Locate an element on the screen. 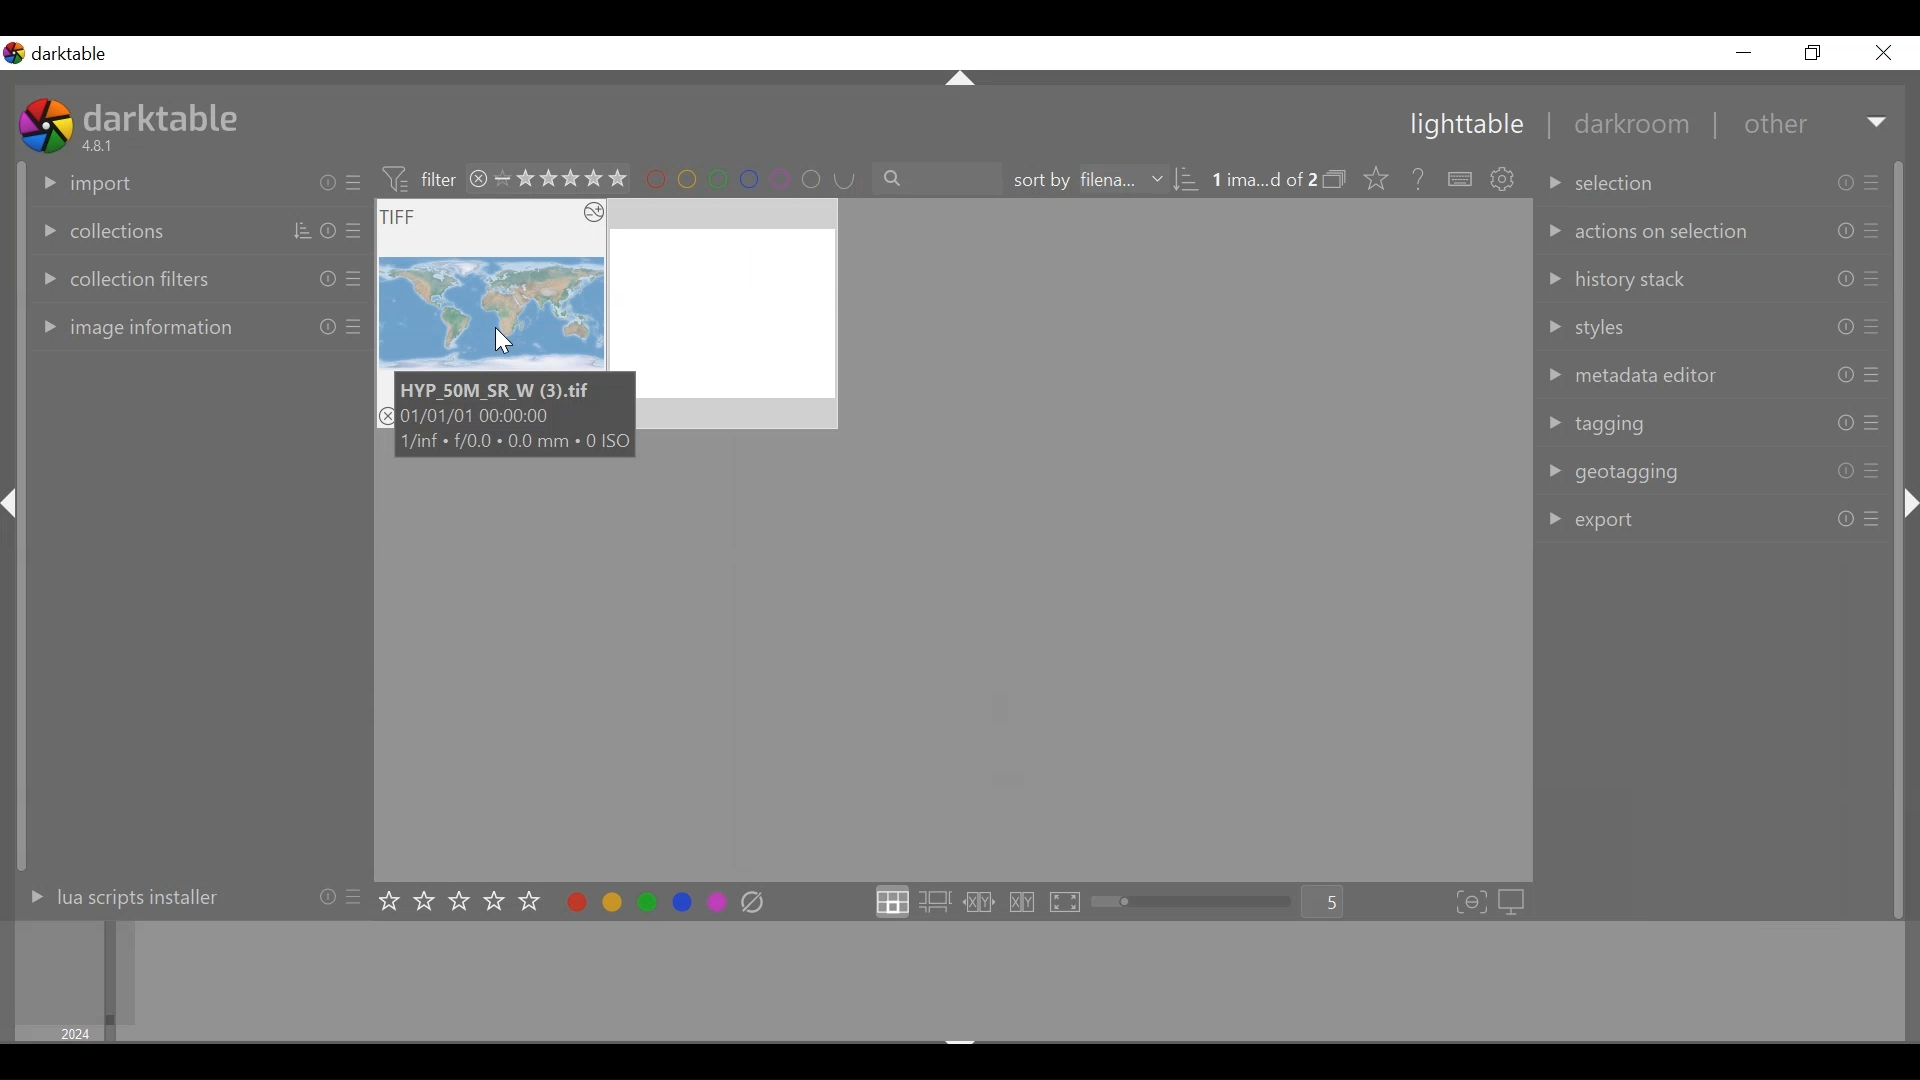 The height and width of the screenshot is (1080, 1920). click to label filemanager layout is located at coordinates (891, 903).